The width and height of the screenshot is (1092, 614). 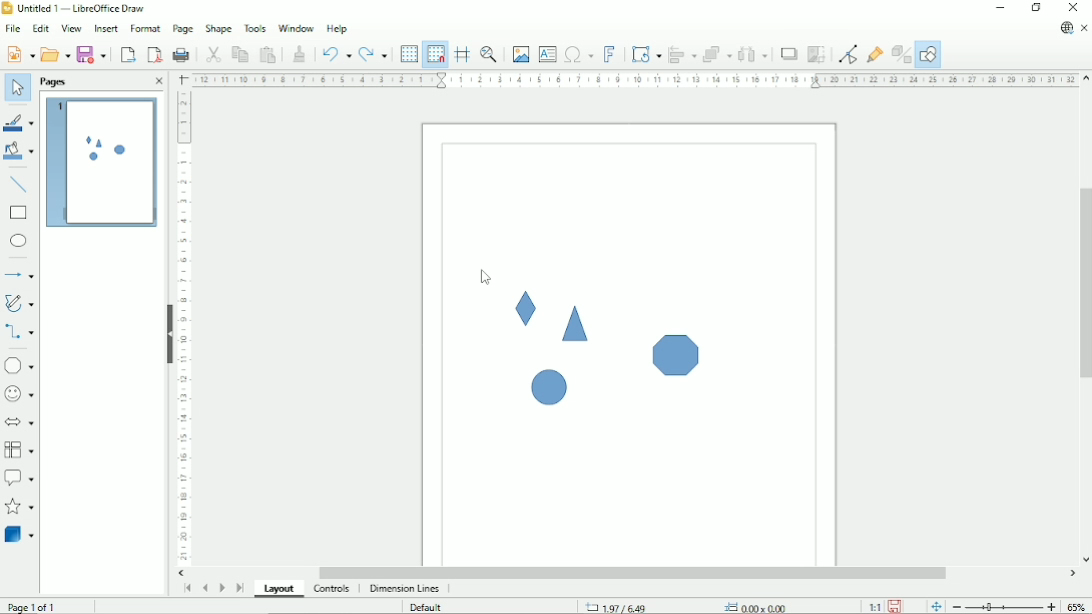 What do you see at coordinates (374, 55) in the screenshot?
I see `Redo` at bounding box center [374, 55].